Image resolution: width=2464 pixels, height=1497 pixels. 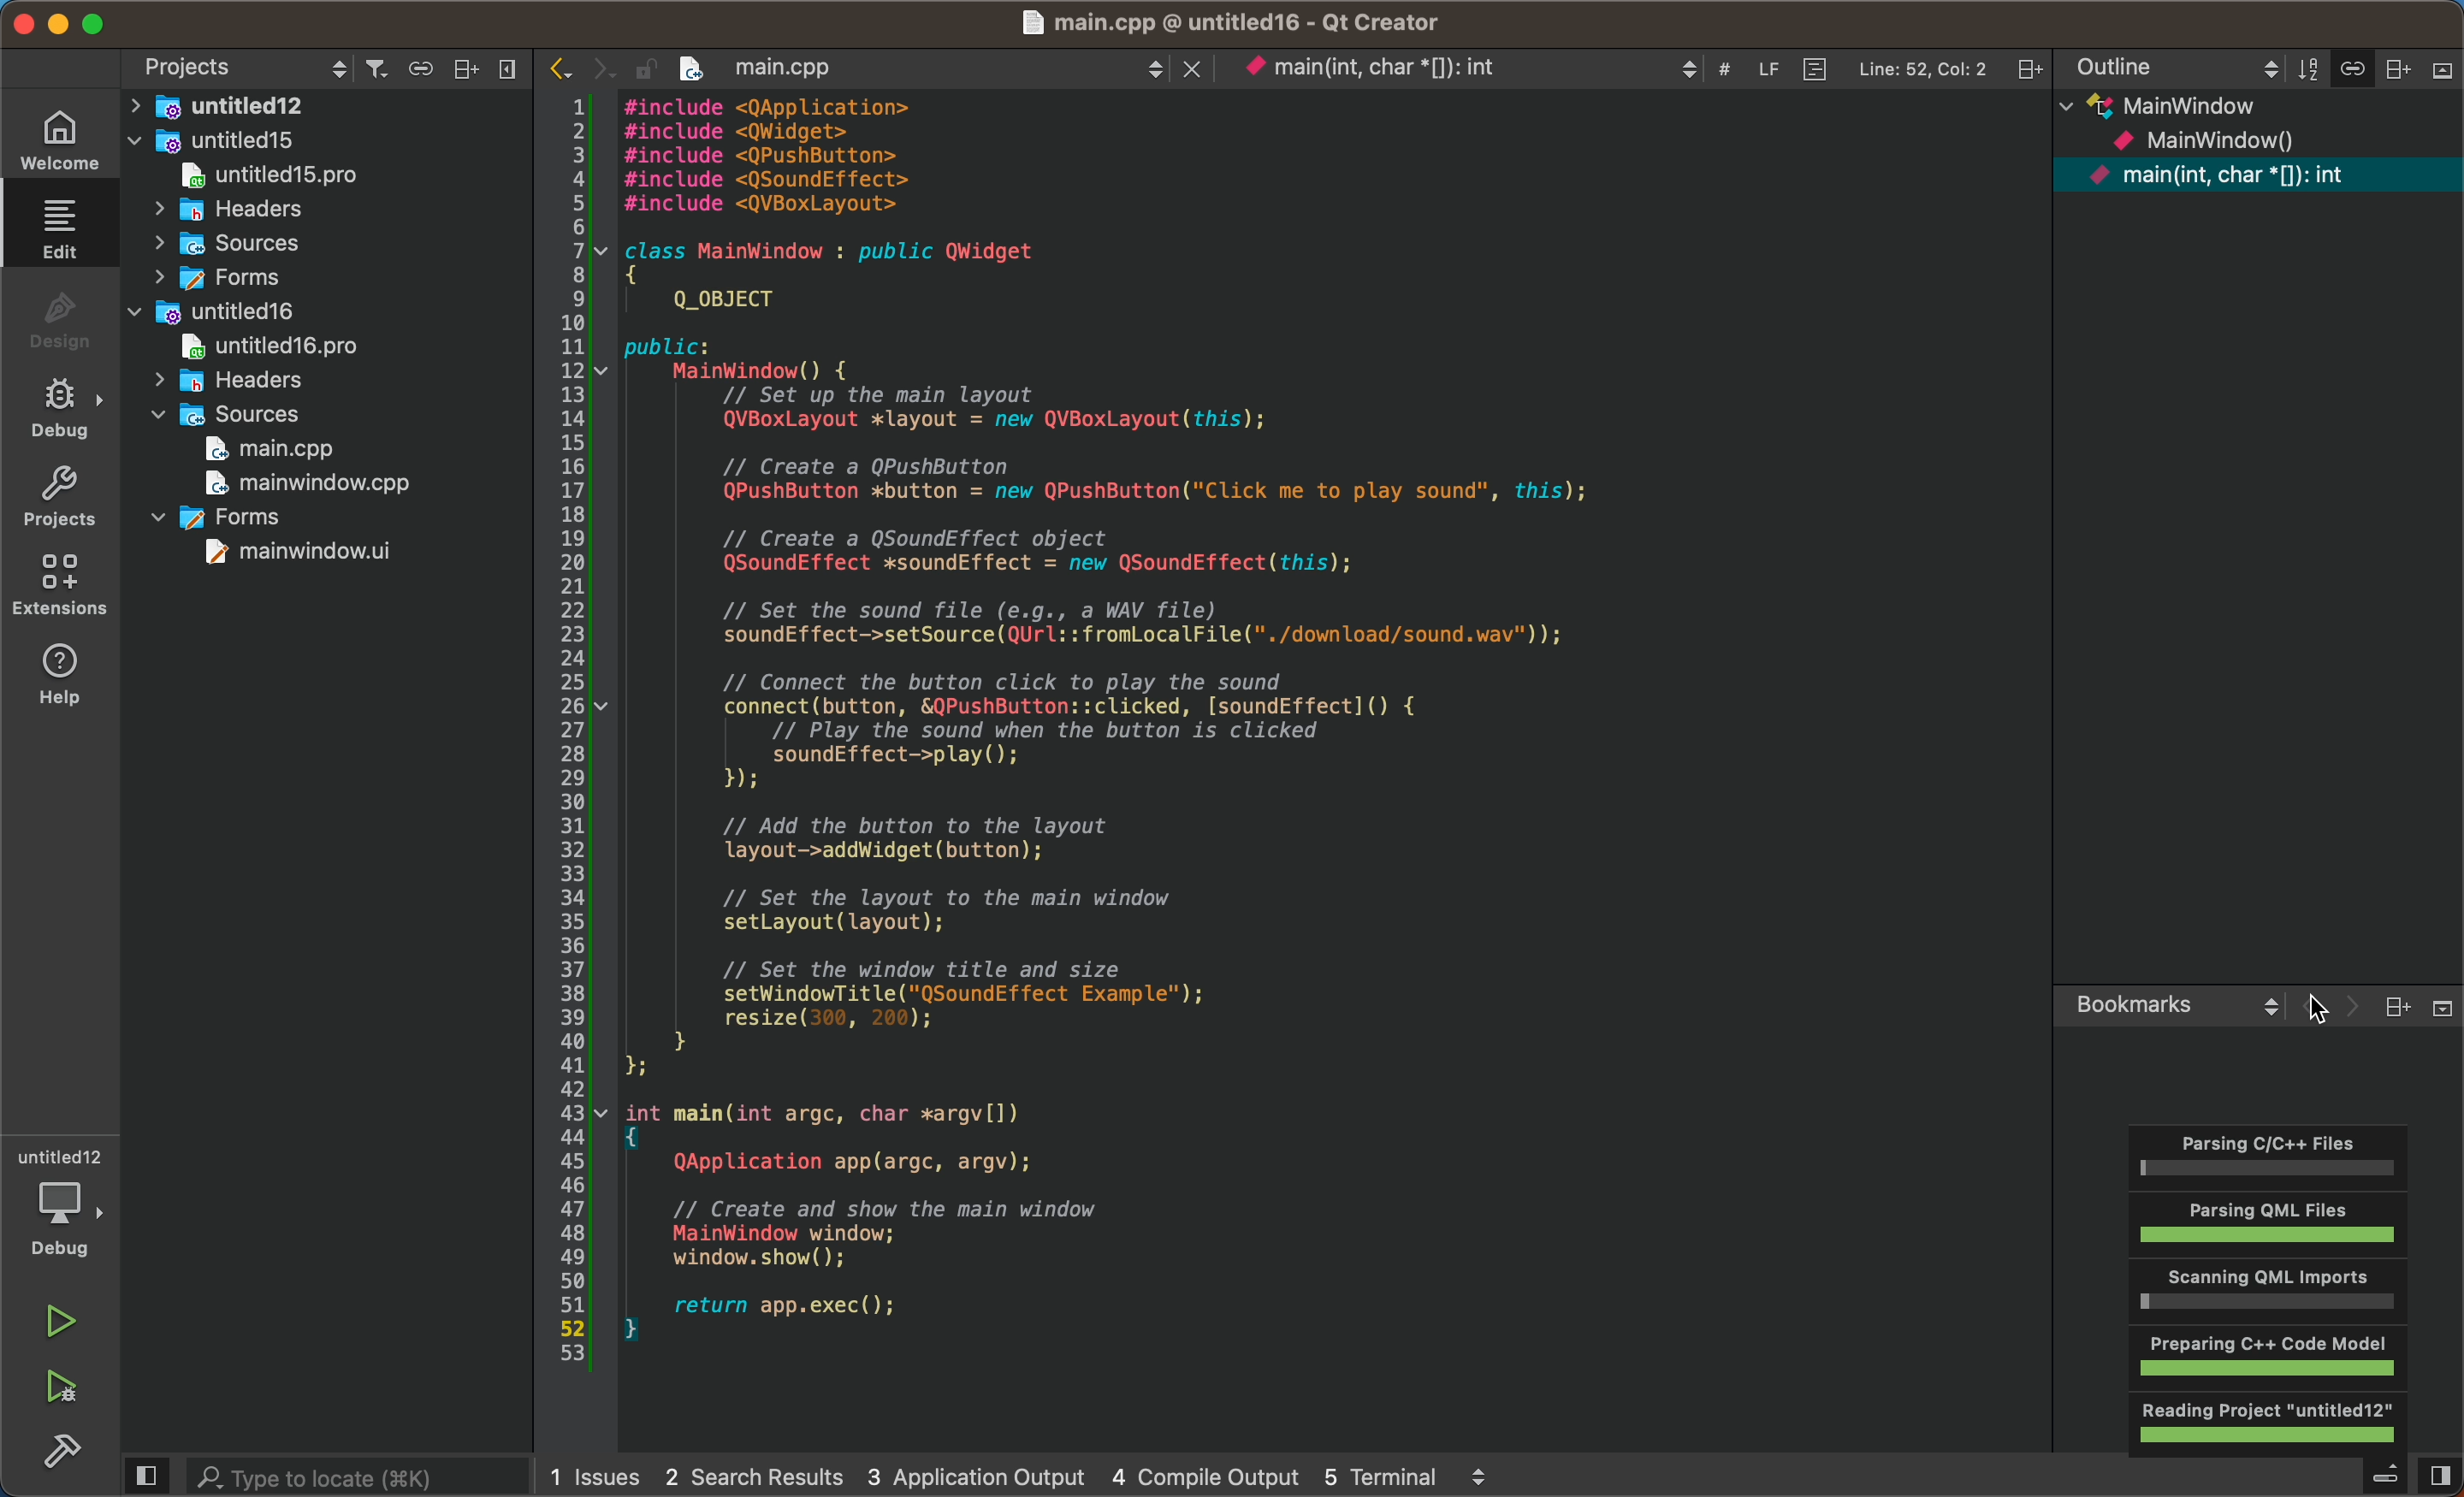 I want to click on logs, so click(x=1048, y=1475).